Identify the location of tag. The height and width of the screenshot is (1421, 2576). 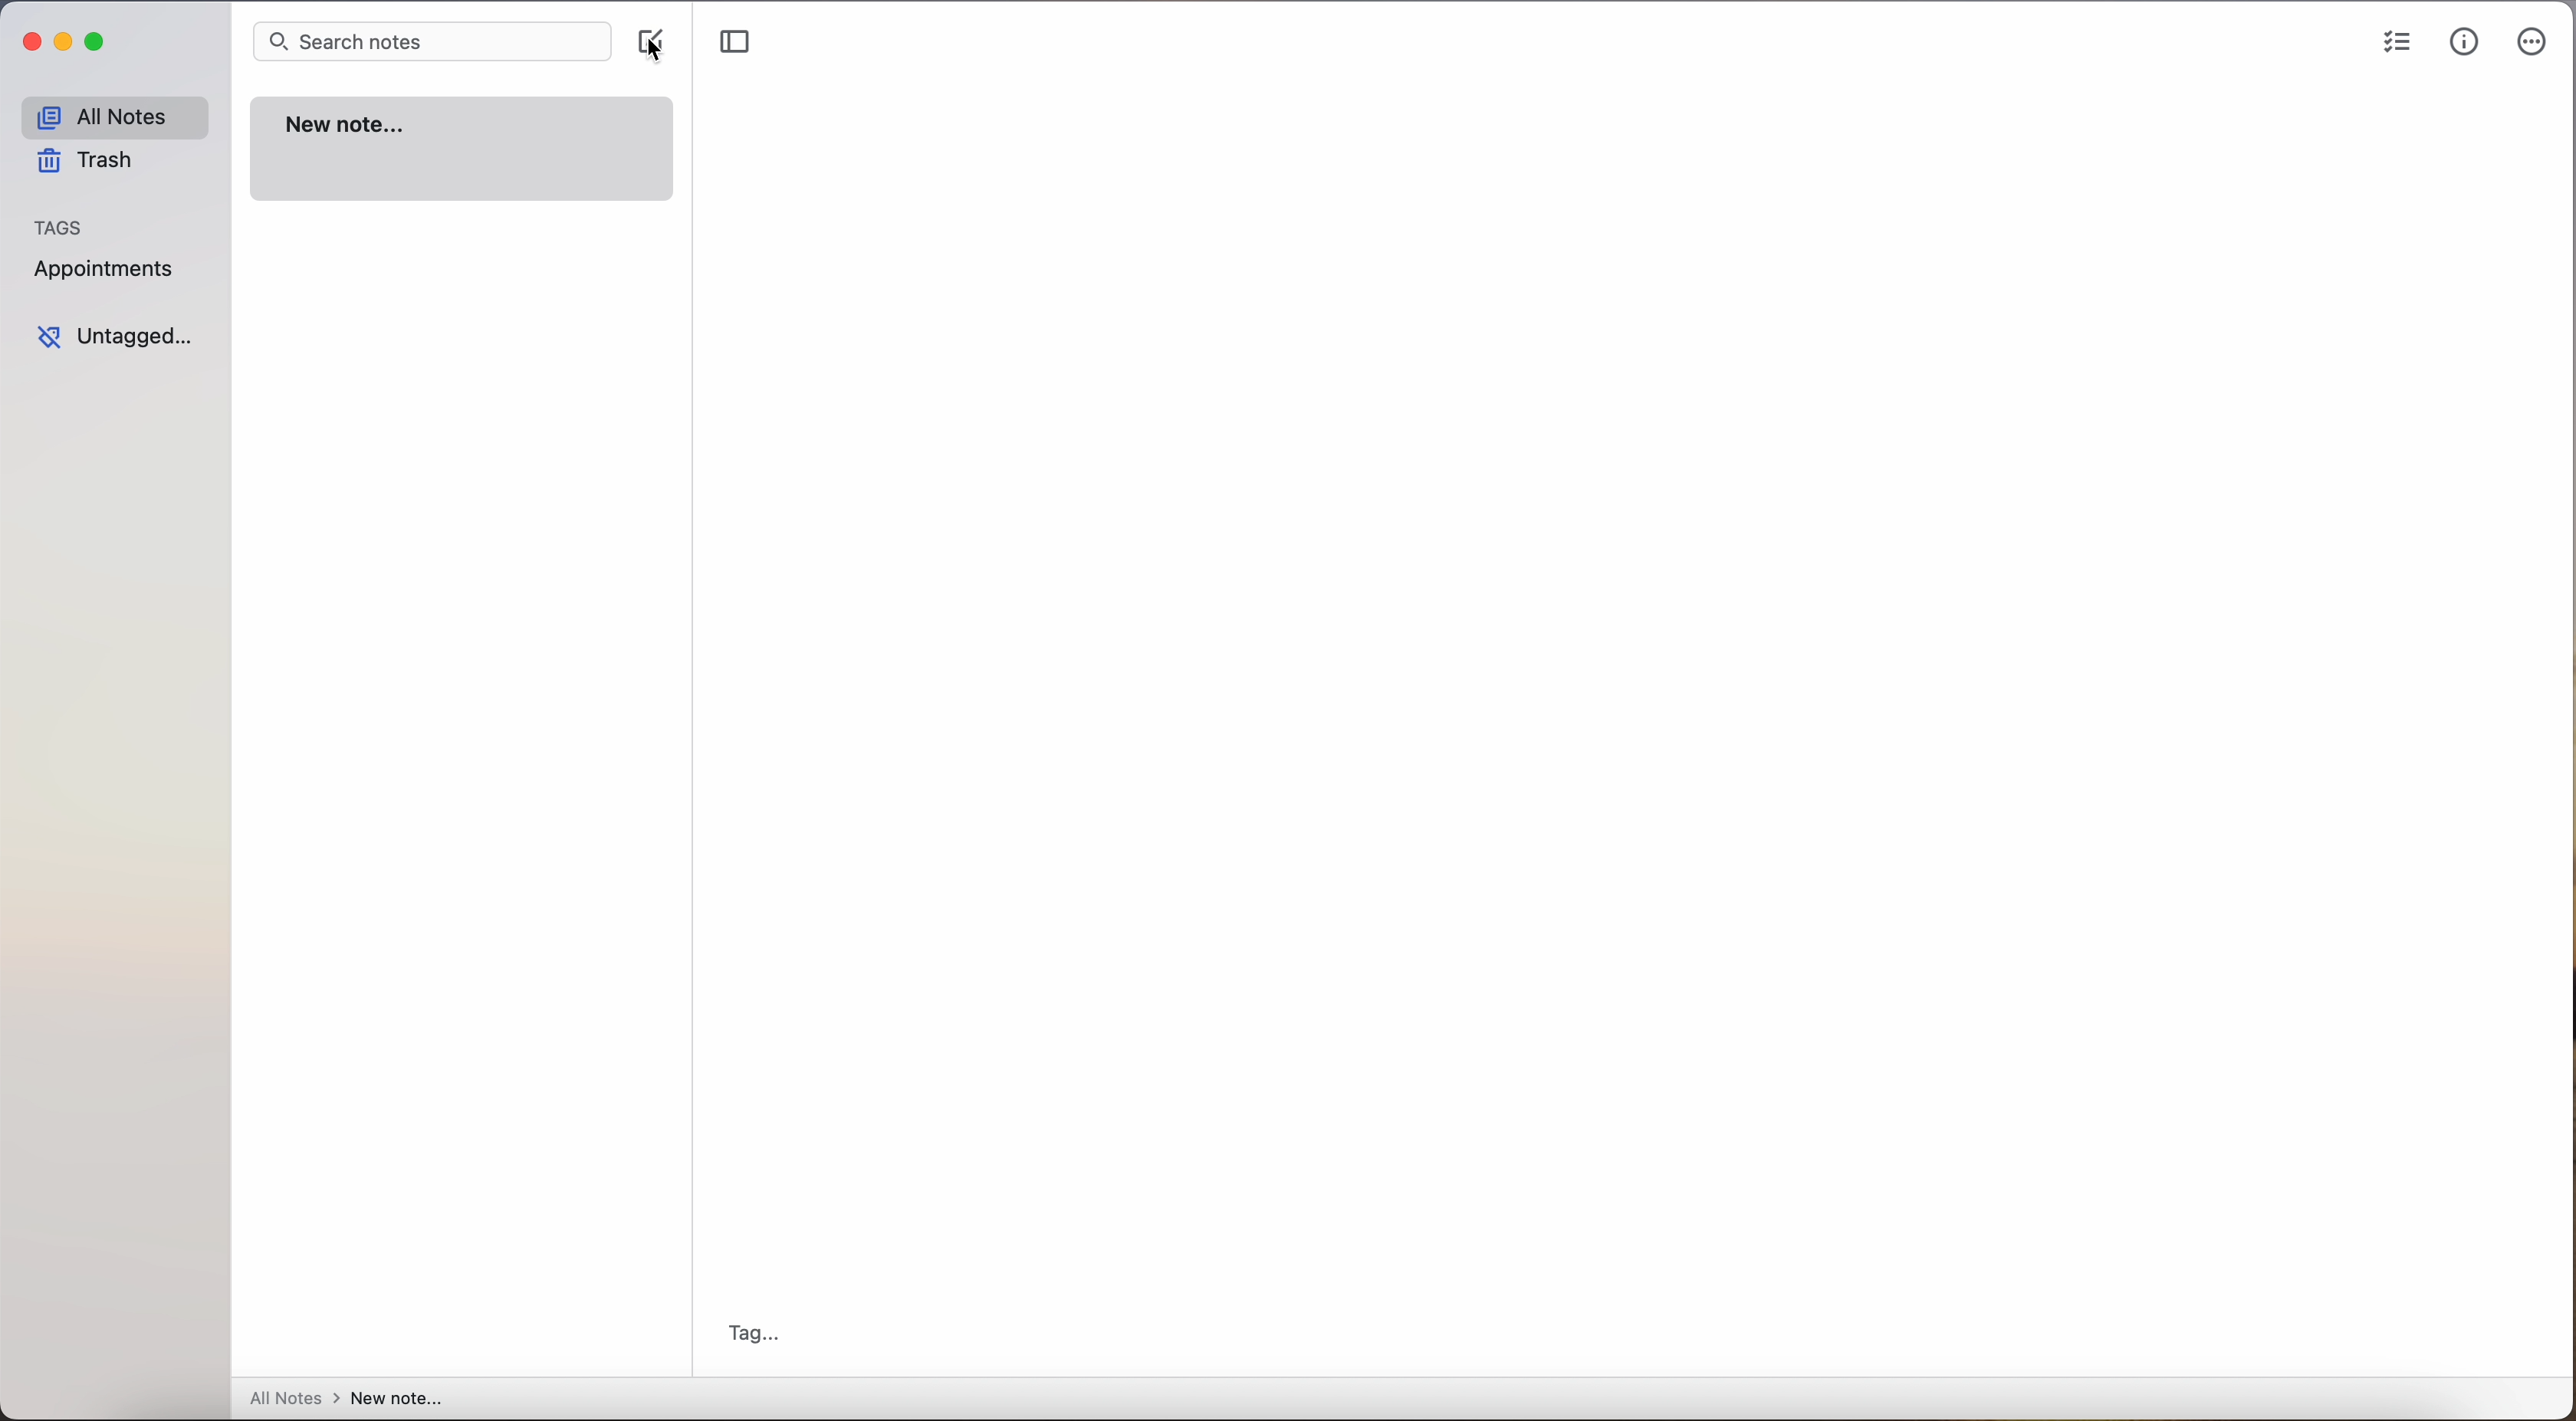
(752, 1336).